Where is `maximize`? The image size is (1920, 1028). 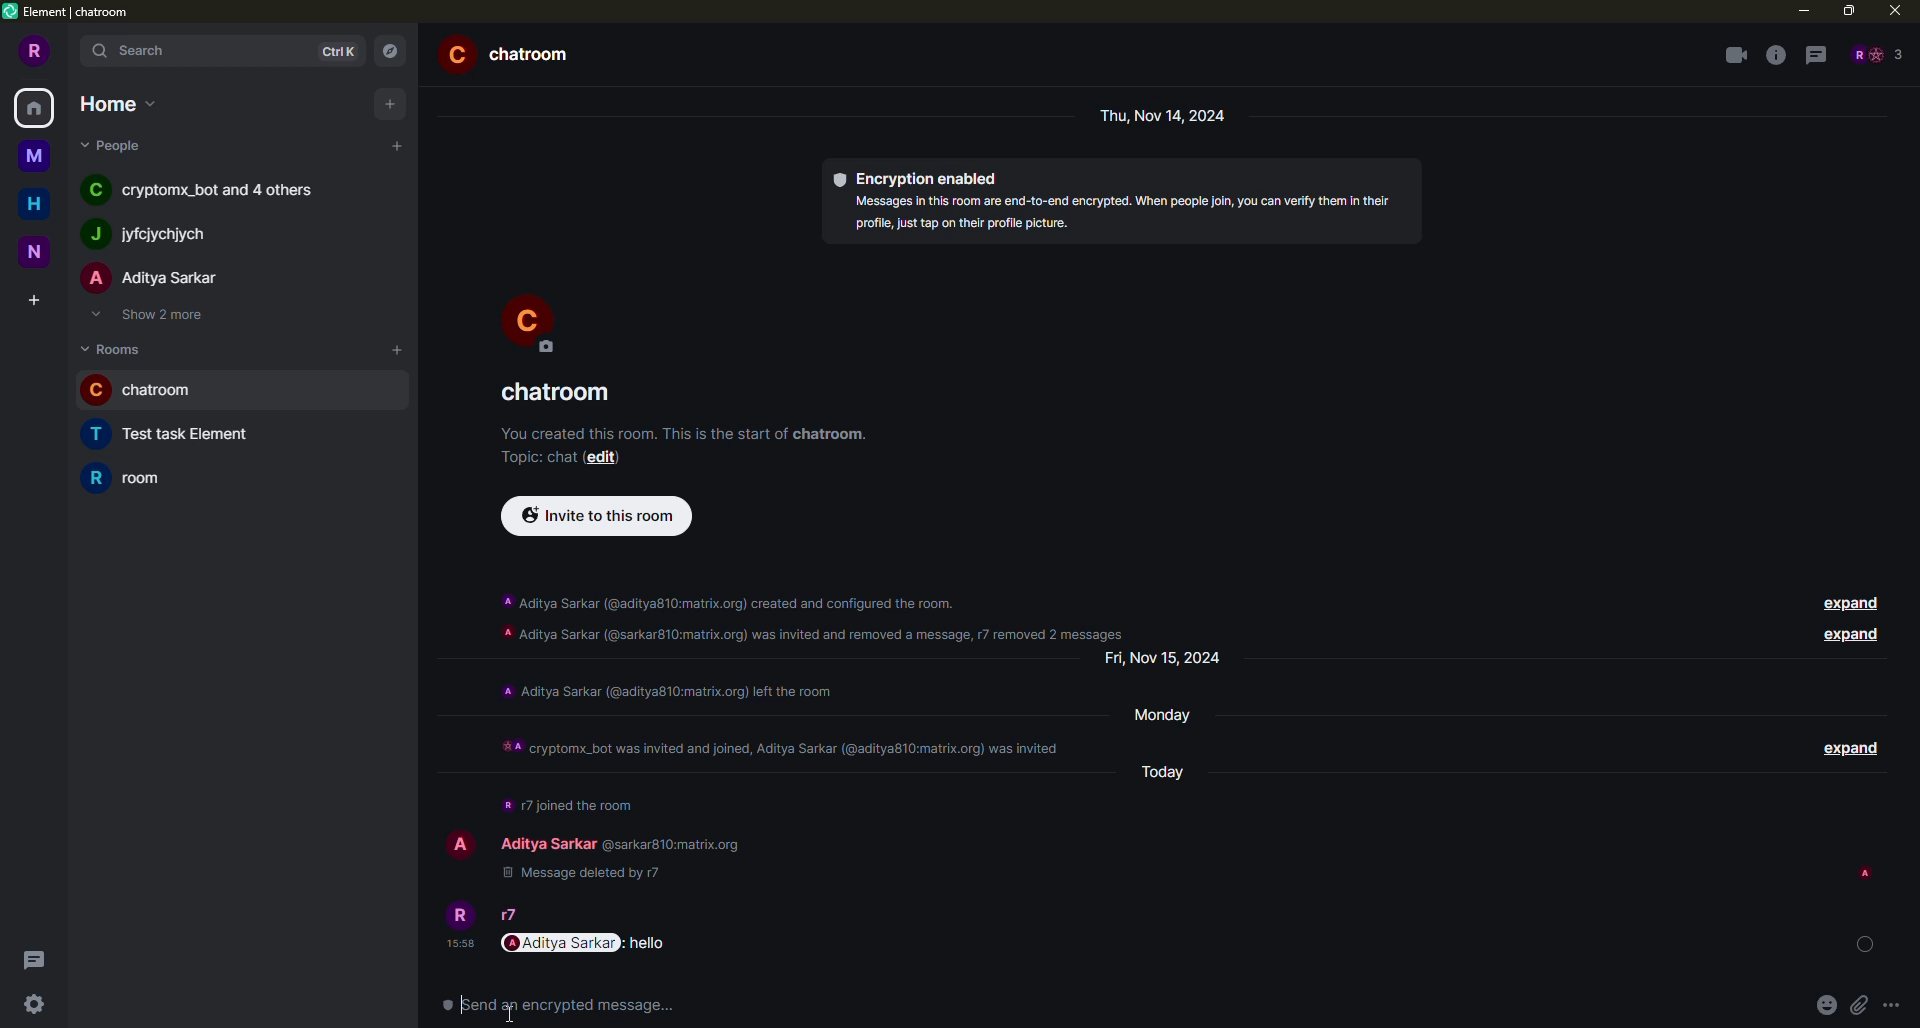
maximize is located at coordinates (1849, 9).